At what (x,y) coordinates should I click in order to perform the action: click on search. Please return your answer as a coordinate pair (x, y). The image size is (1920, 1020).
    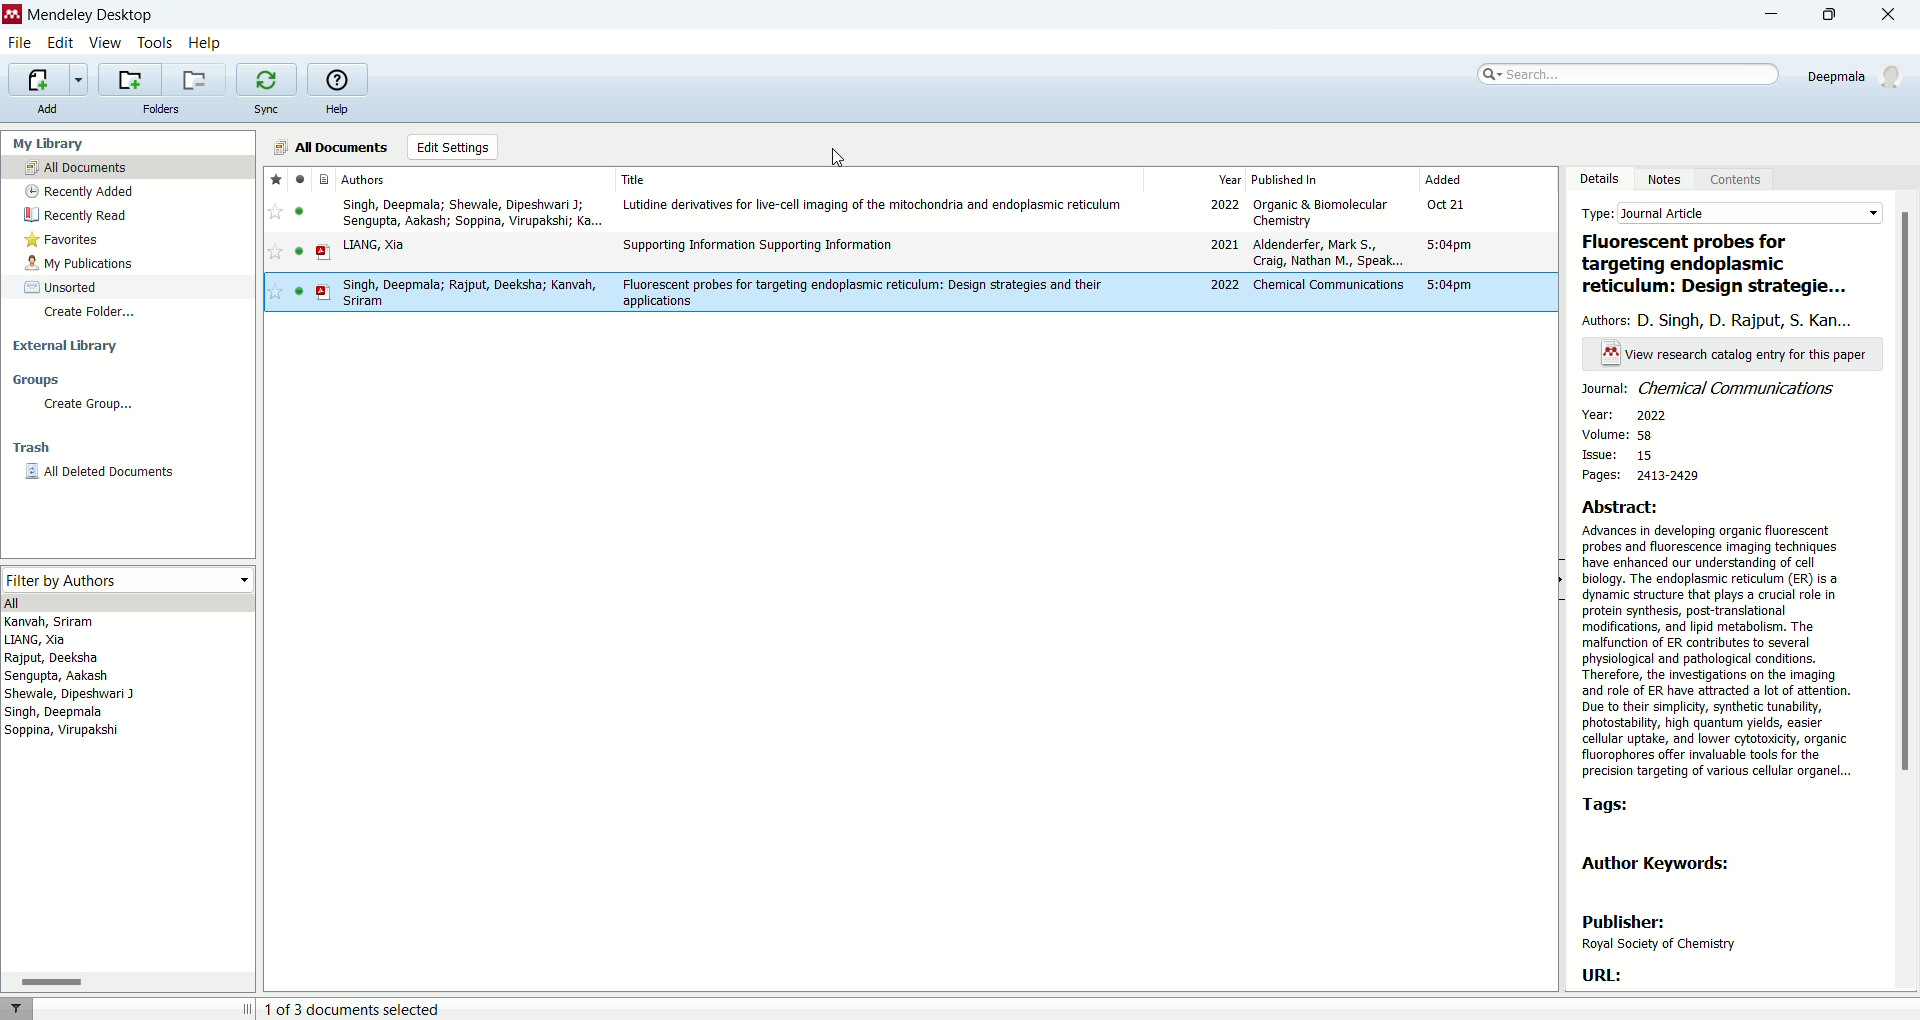
    Looking at the image, I should click on (1625, 79).